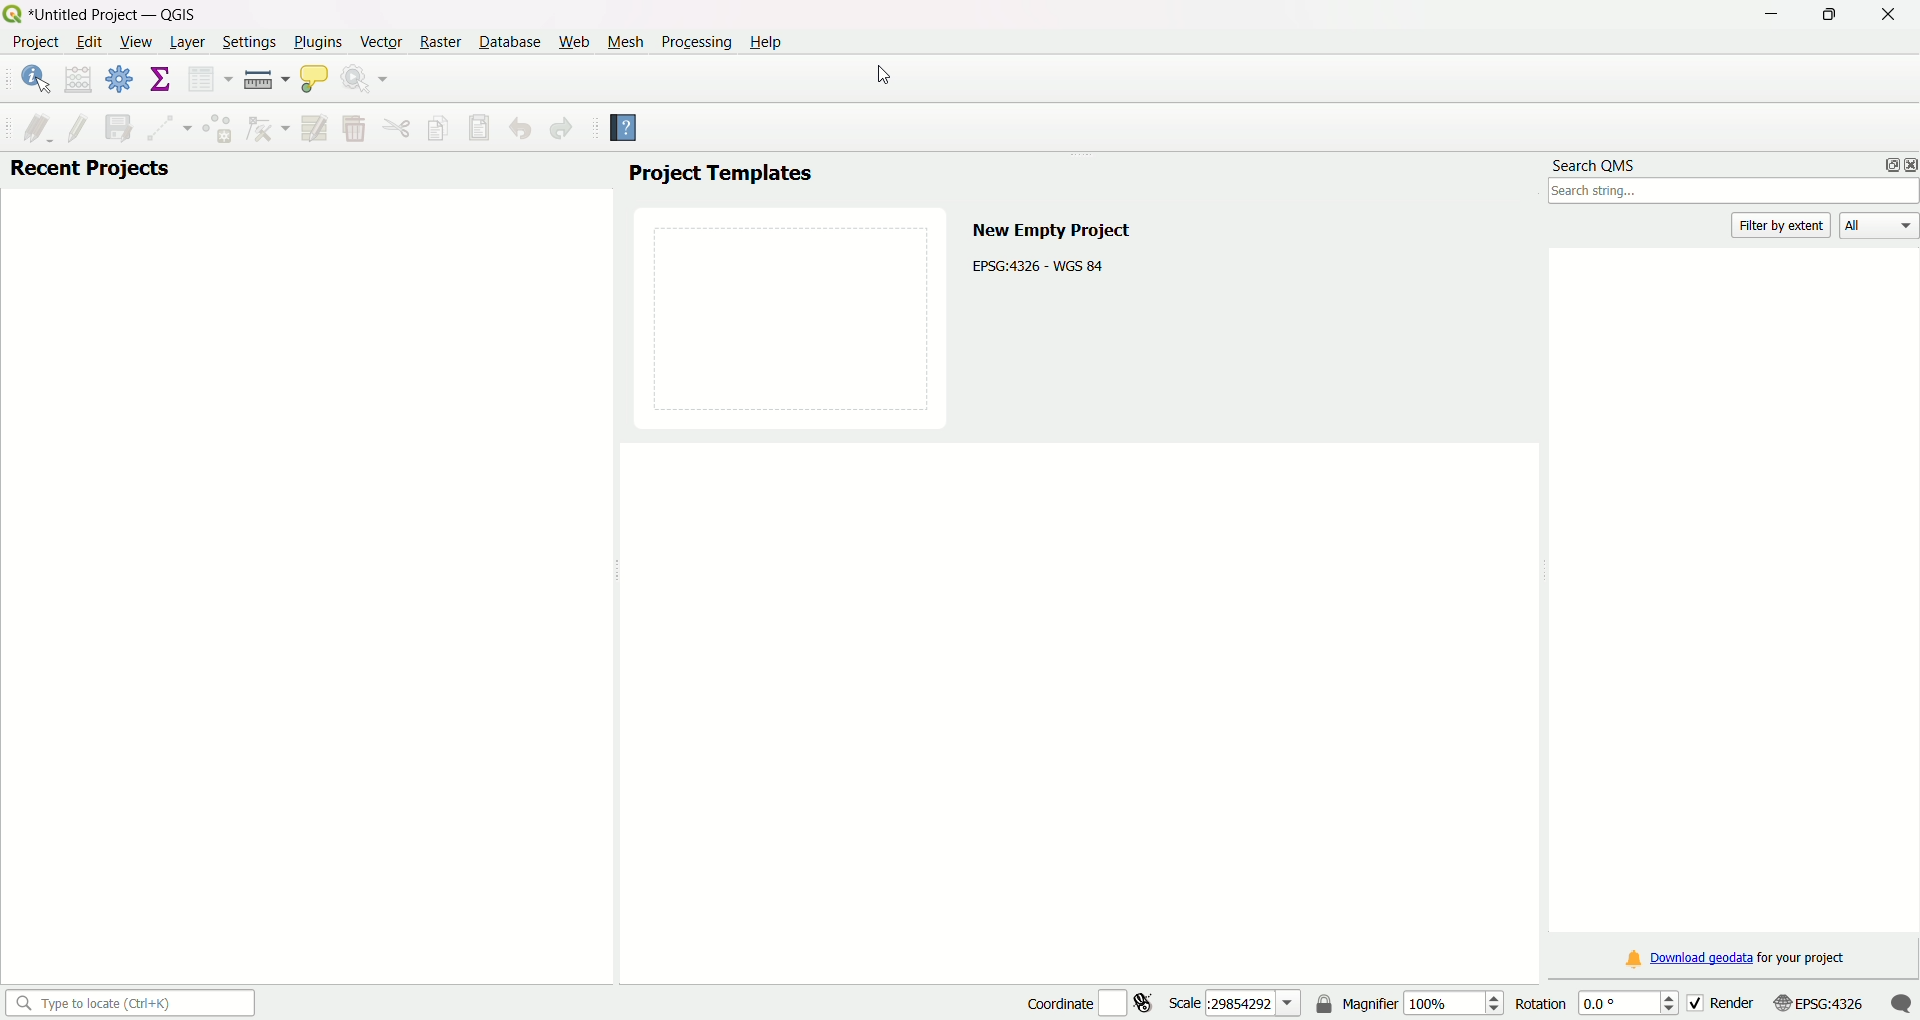  I want to click on identify feature, so click(35, 79).